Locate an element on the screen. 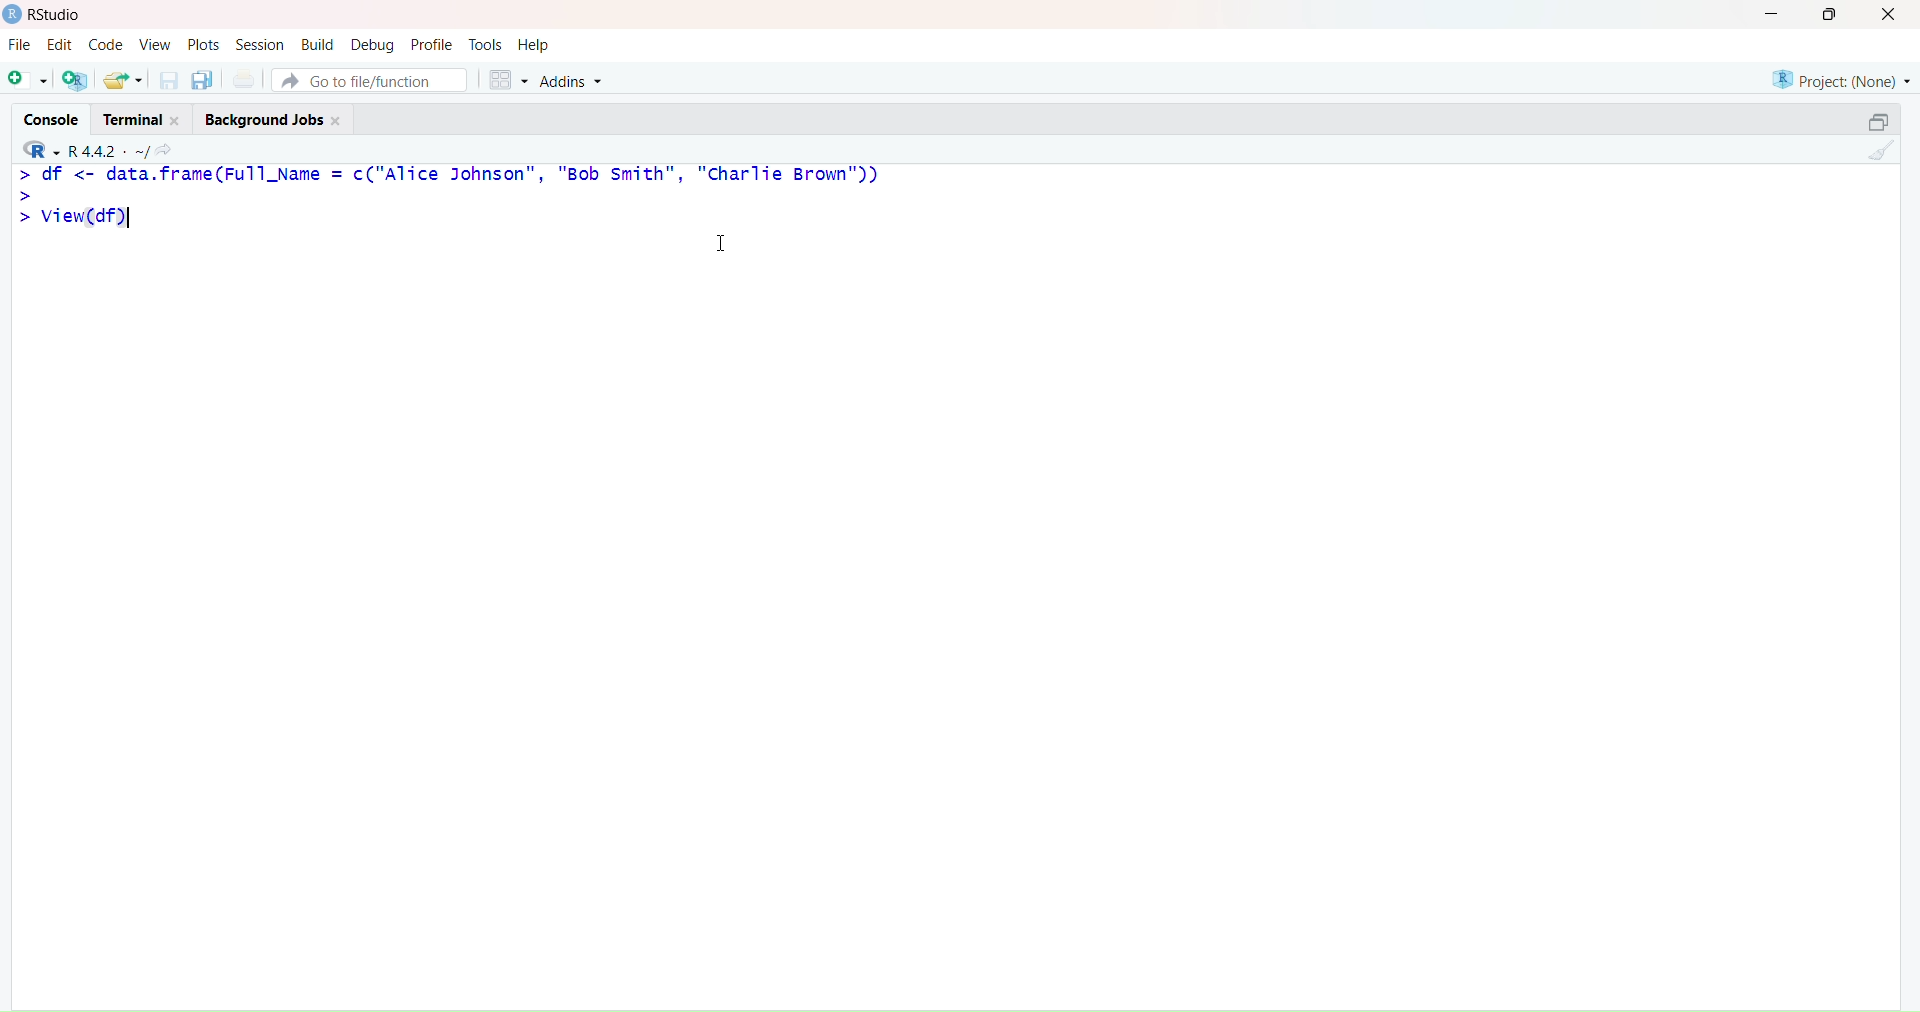 This screenshot has height=1012, width=1920. File is located at coordinates (21, 46).